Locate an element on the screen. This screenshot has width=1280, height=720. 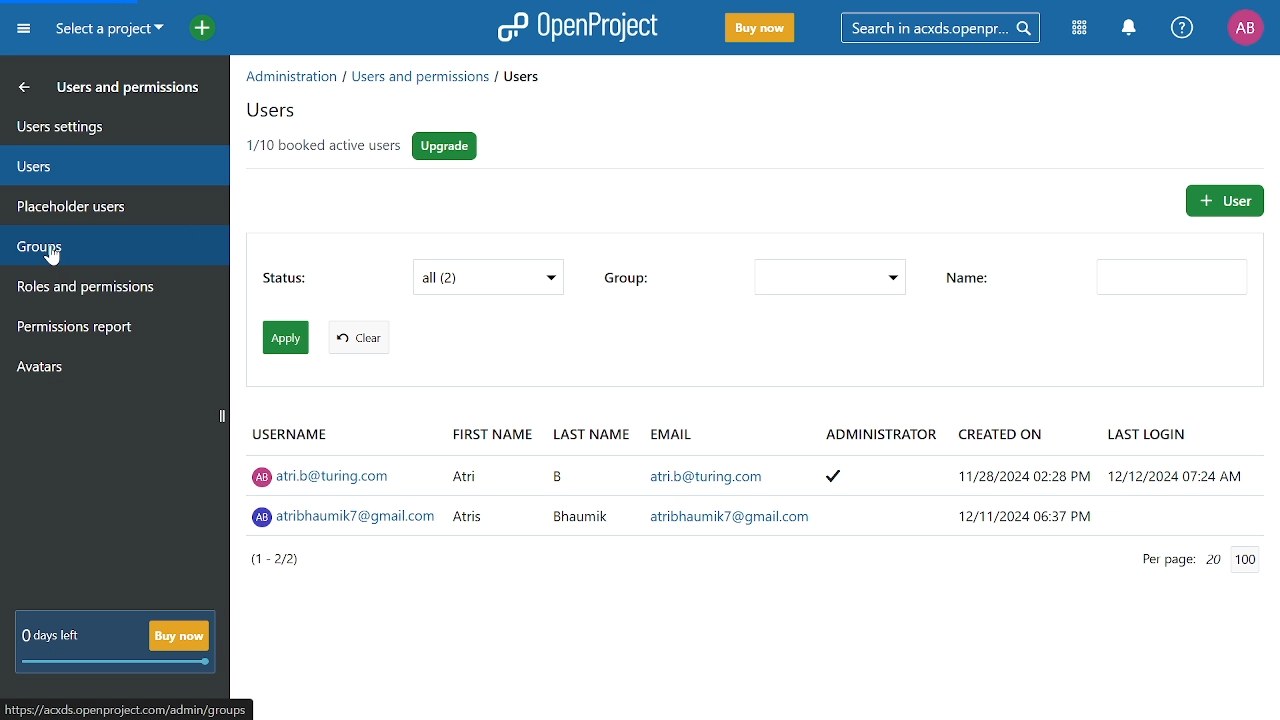
group is located at coordinates (828, 277).